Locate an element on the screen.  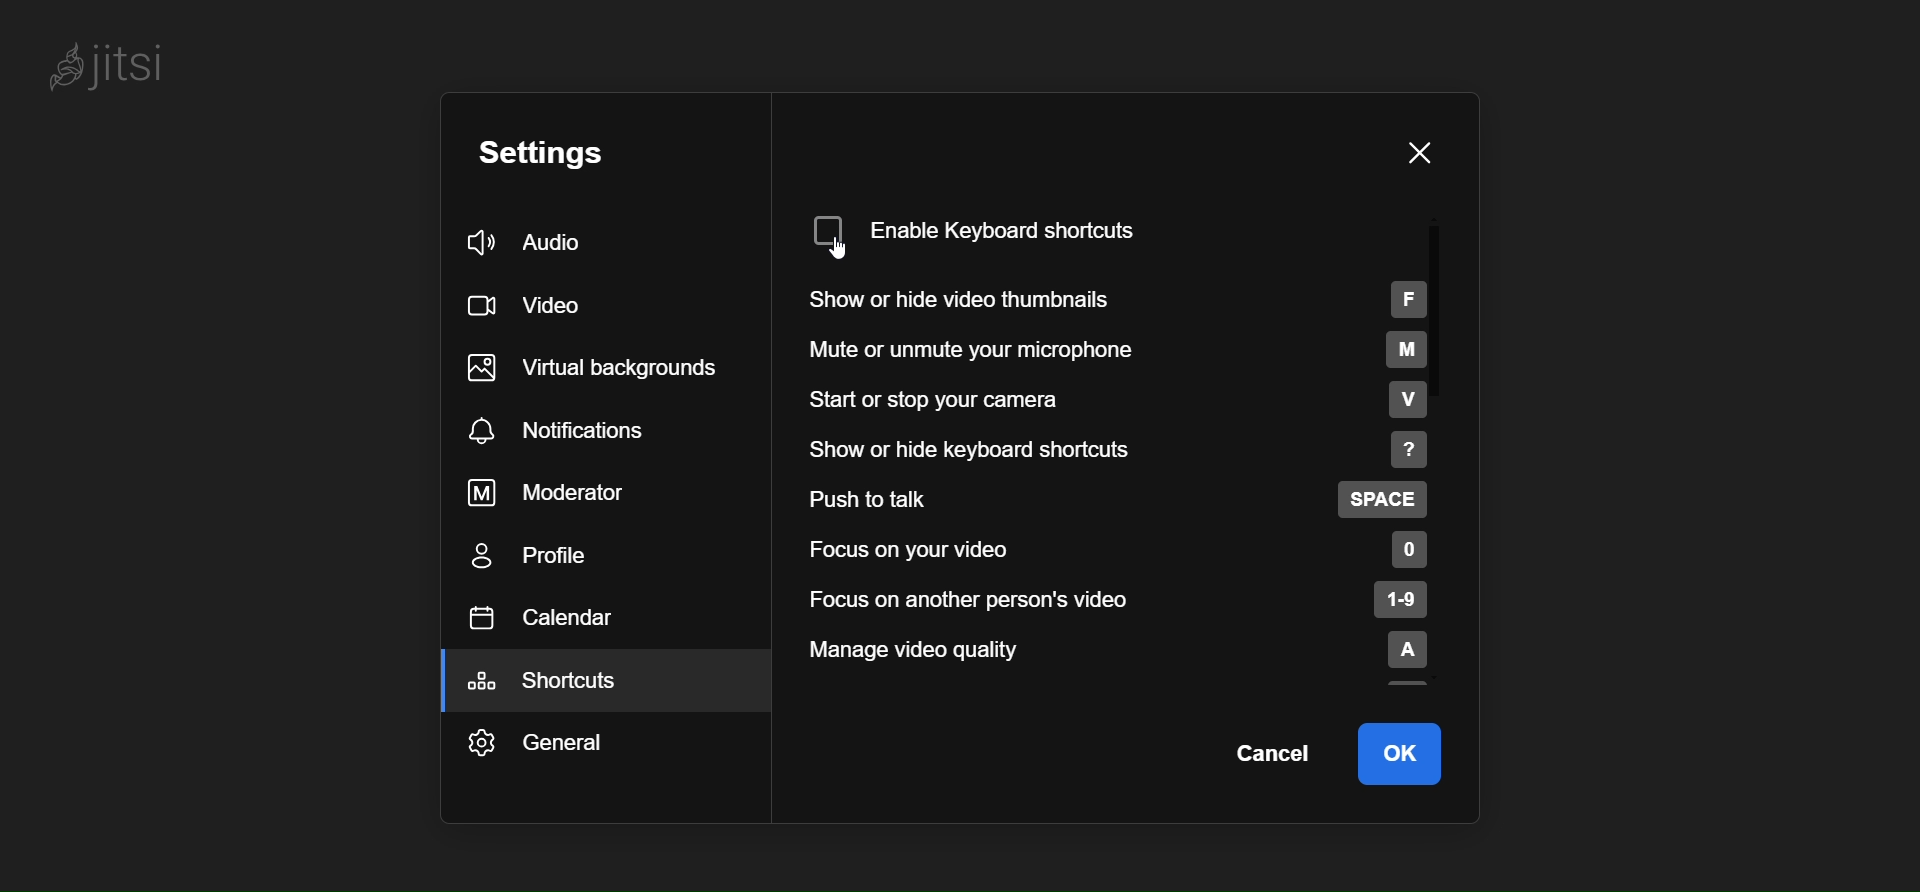
virtual background is located at coordinates (606, 366).